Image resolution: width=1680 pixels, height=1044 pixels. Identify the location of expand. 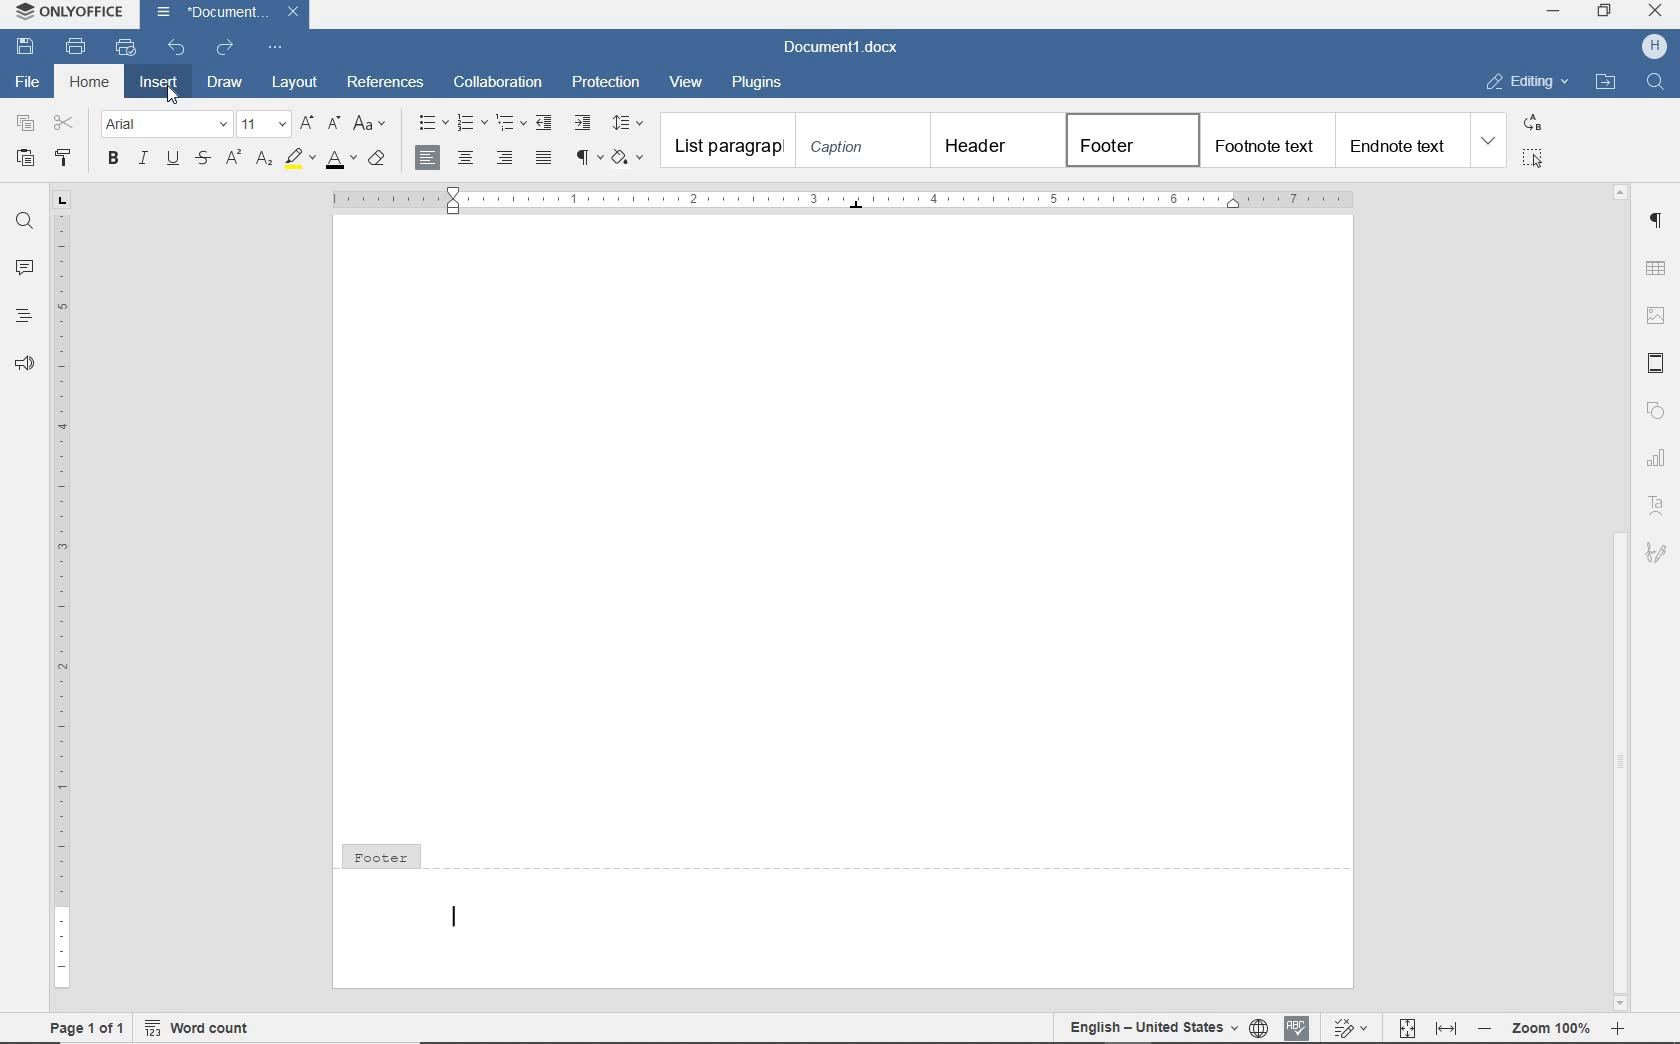
(1489, 139).